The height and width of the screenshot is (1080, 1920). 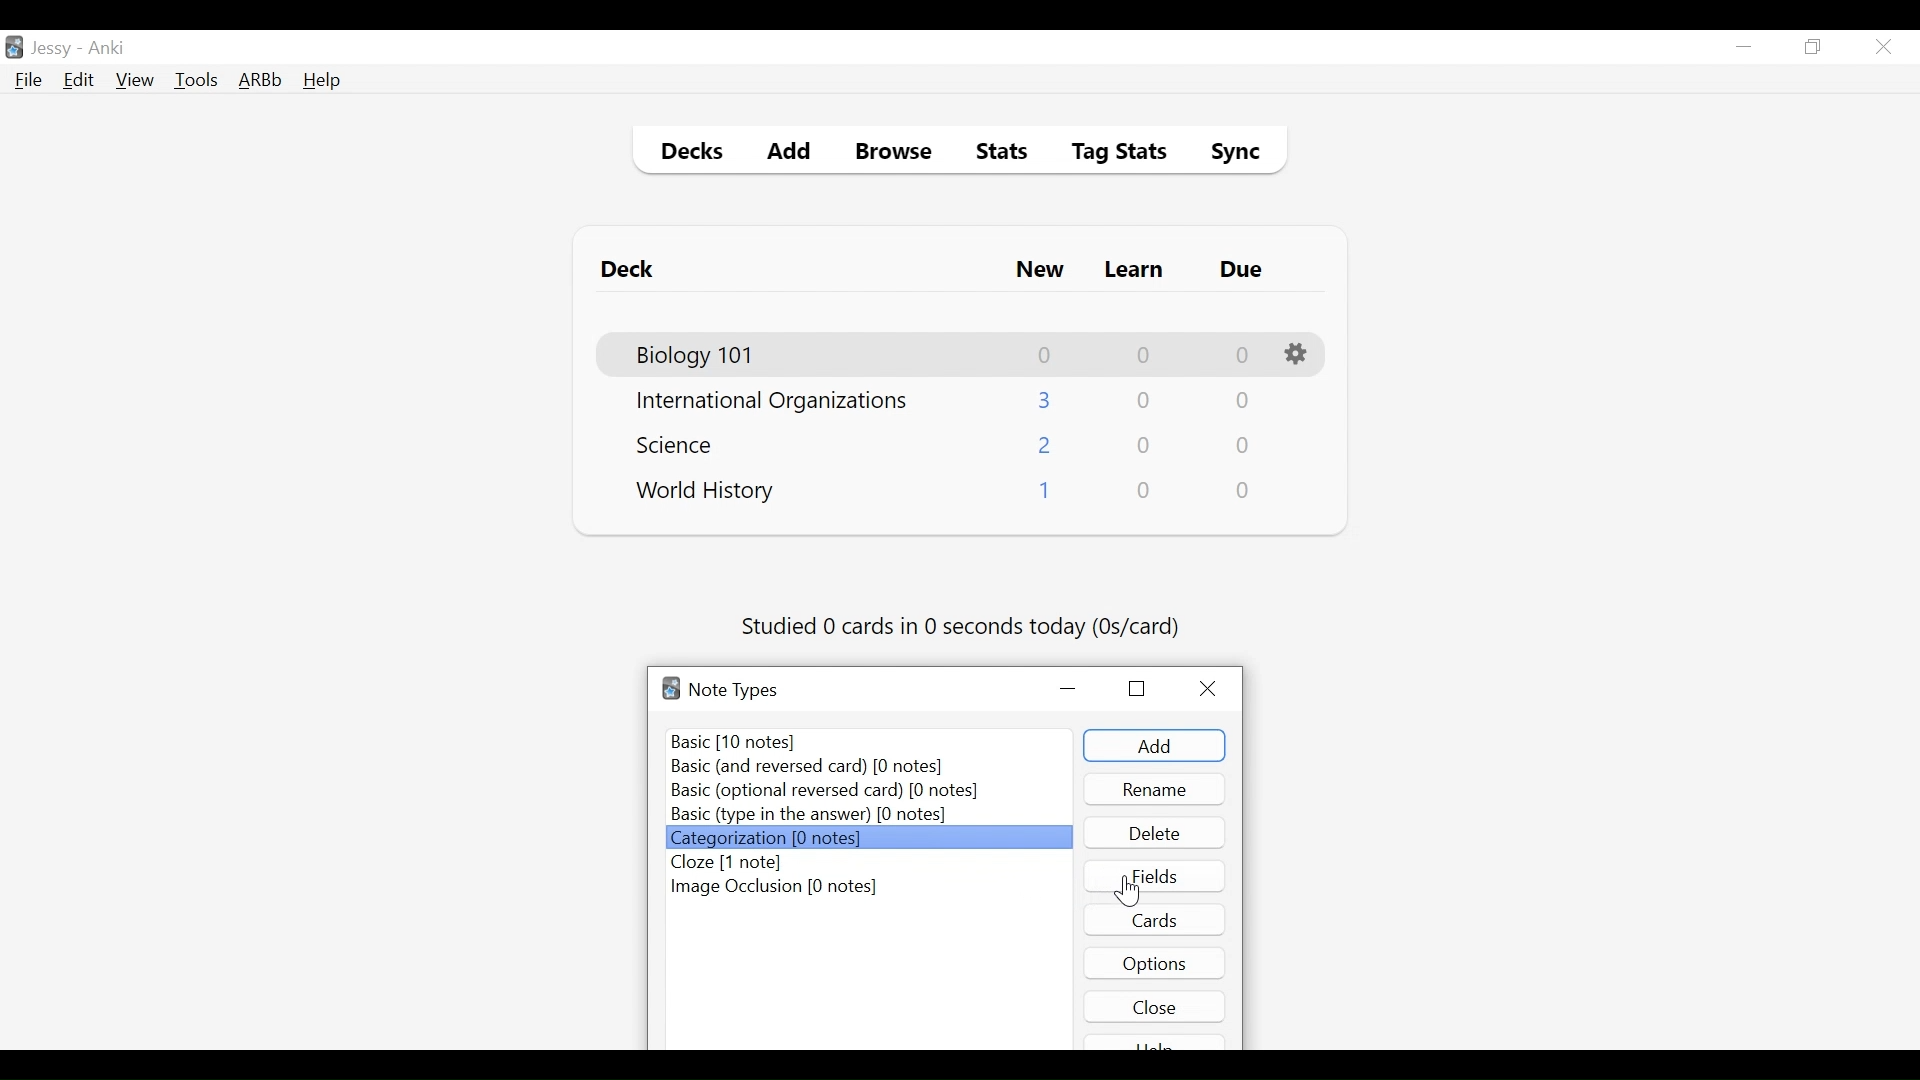 What do you see at coordinates (777, 887) in the screenshot?
I see `Image Occlusion` at bounding box center [777, 887].